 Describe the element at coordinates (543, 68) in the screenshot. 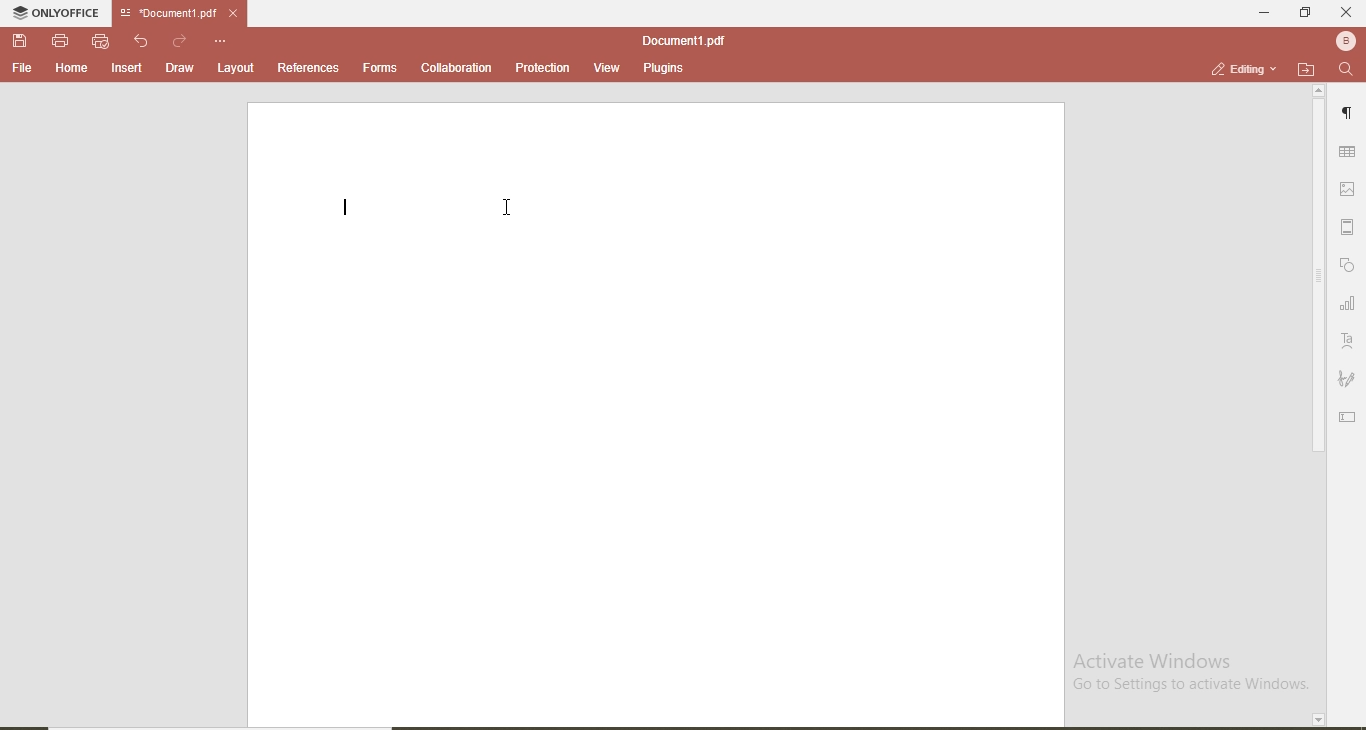

I see `protection` at that location.